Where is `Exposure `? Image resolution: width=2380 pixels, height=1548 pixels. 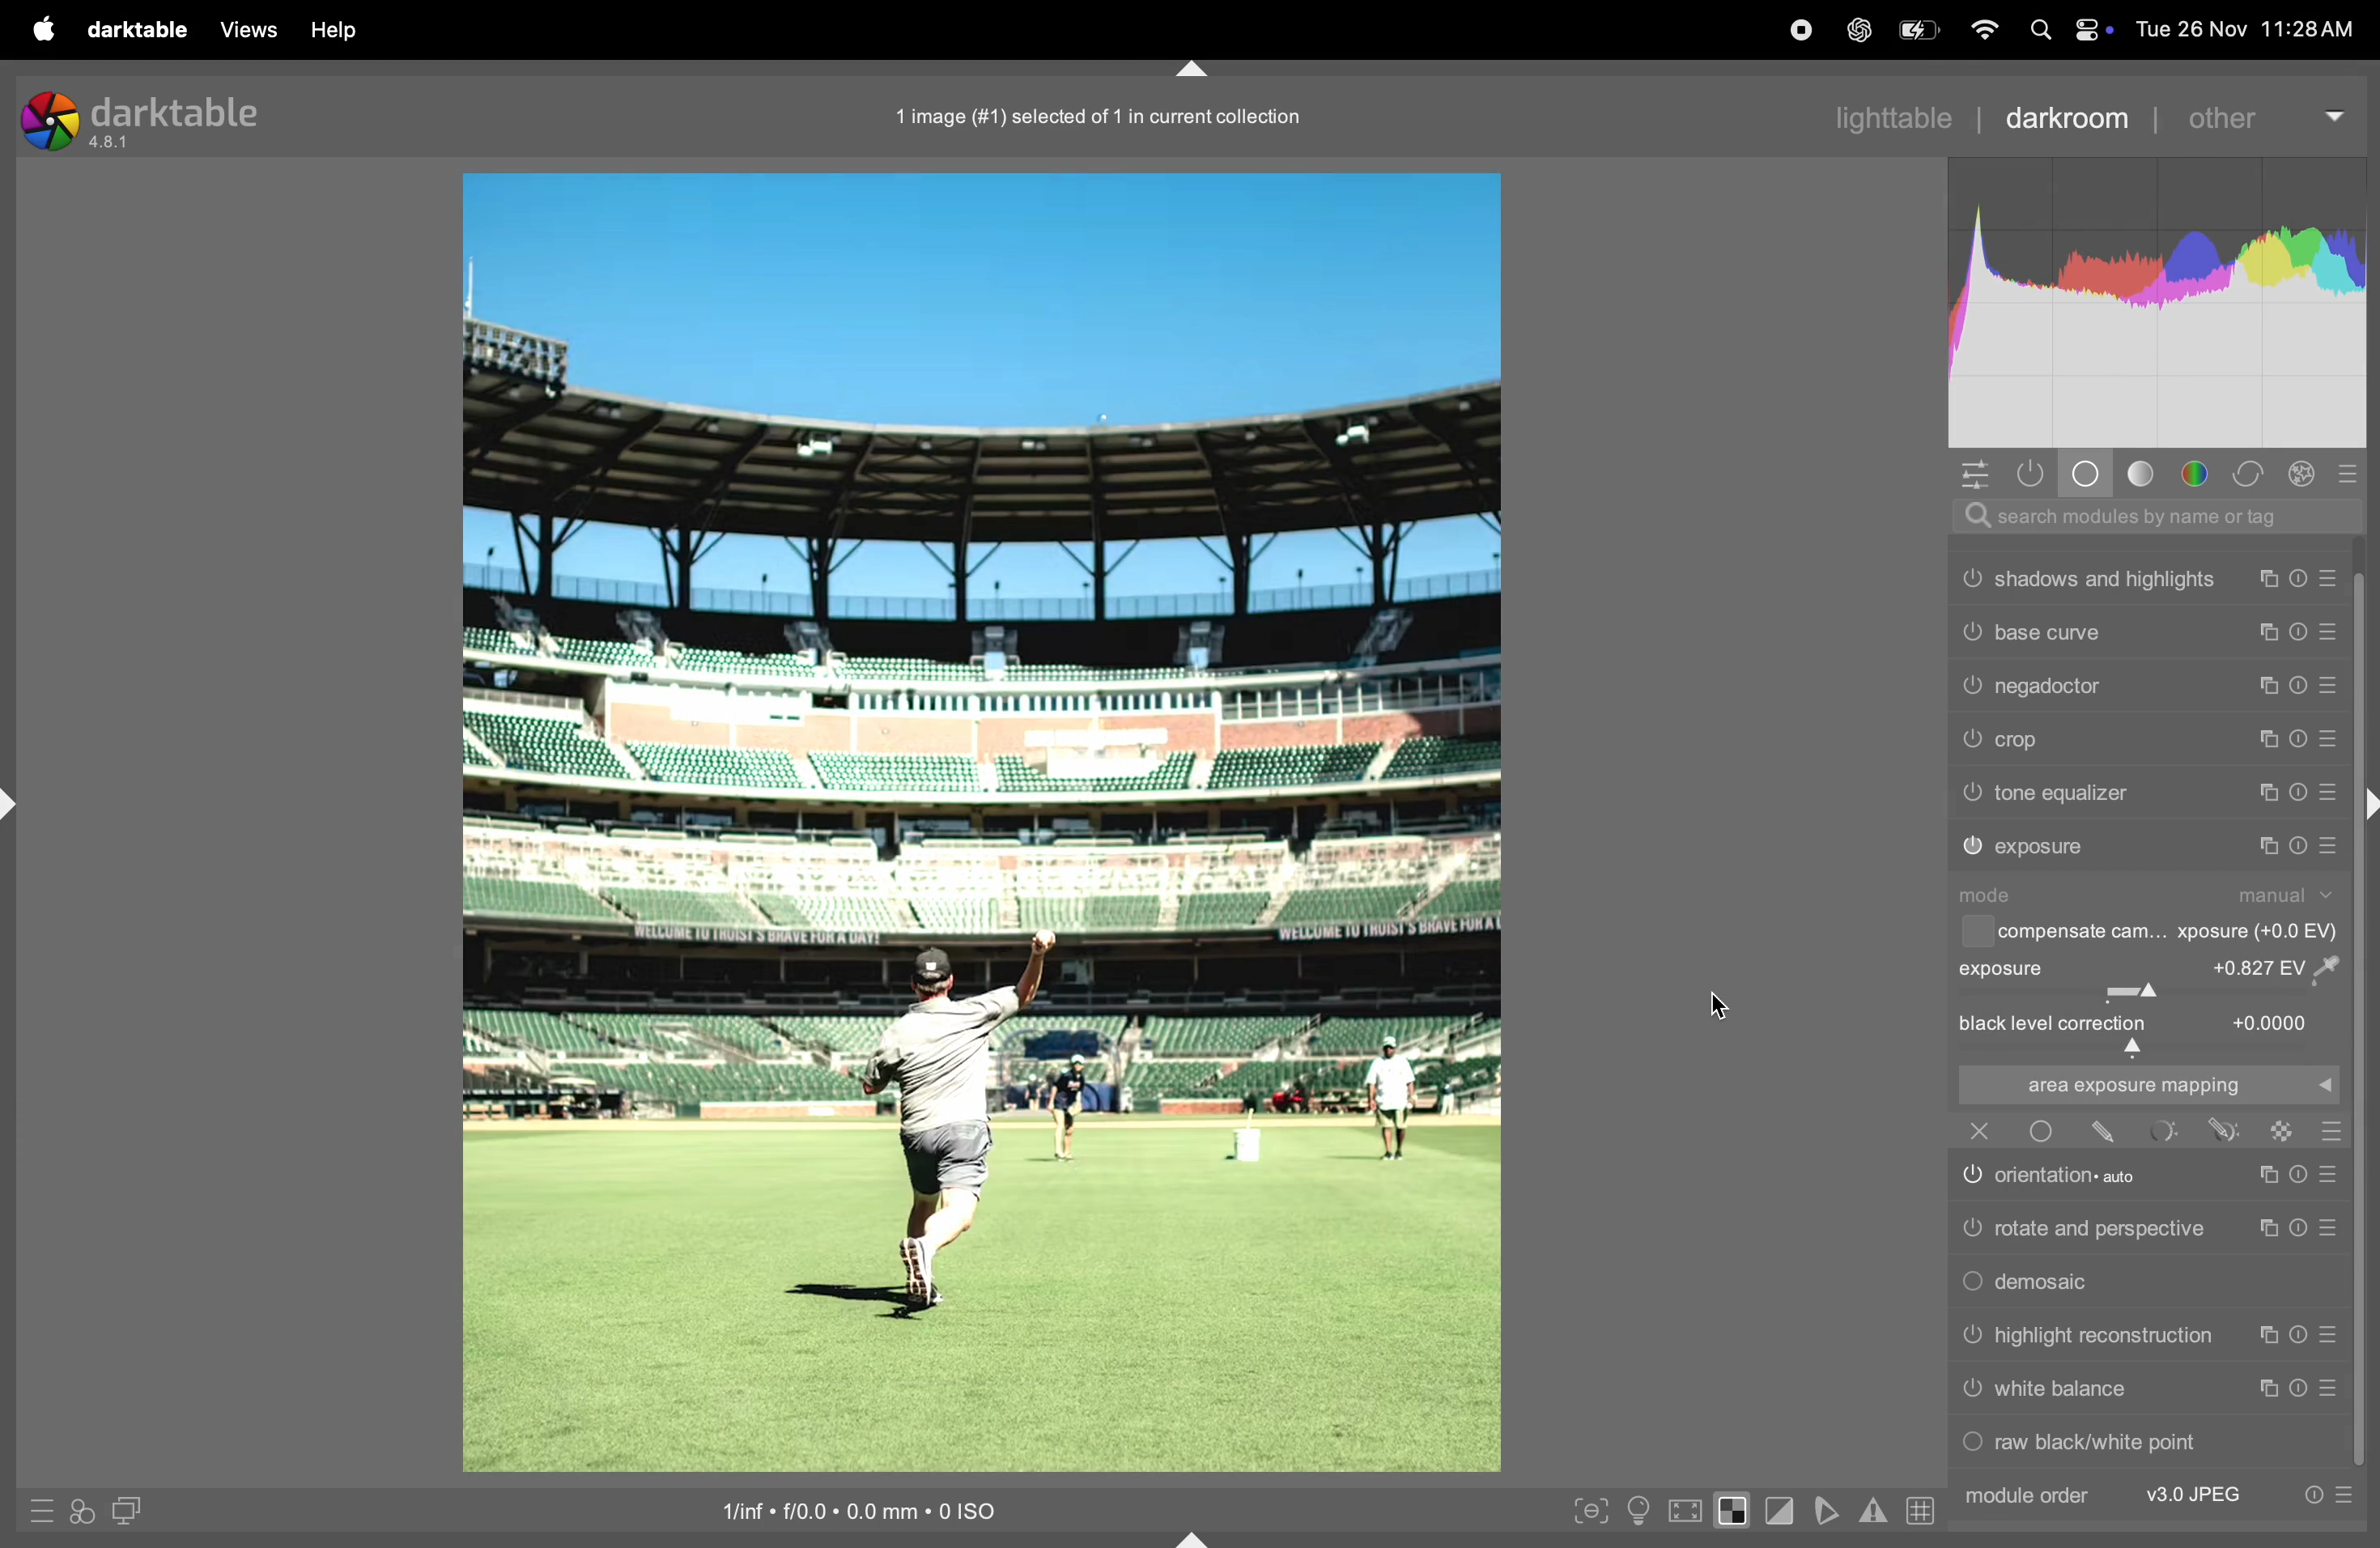 Exposure  is located at coordinates (2004, 968).